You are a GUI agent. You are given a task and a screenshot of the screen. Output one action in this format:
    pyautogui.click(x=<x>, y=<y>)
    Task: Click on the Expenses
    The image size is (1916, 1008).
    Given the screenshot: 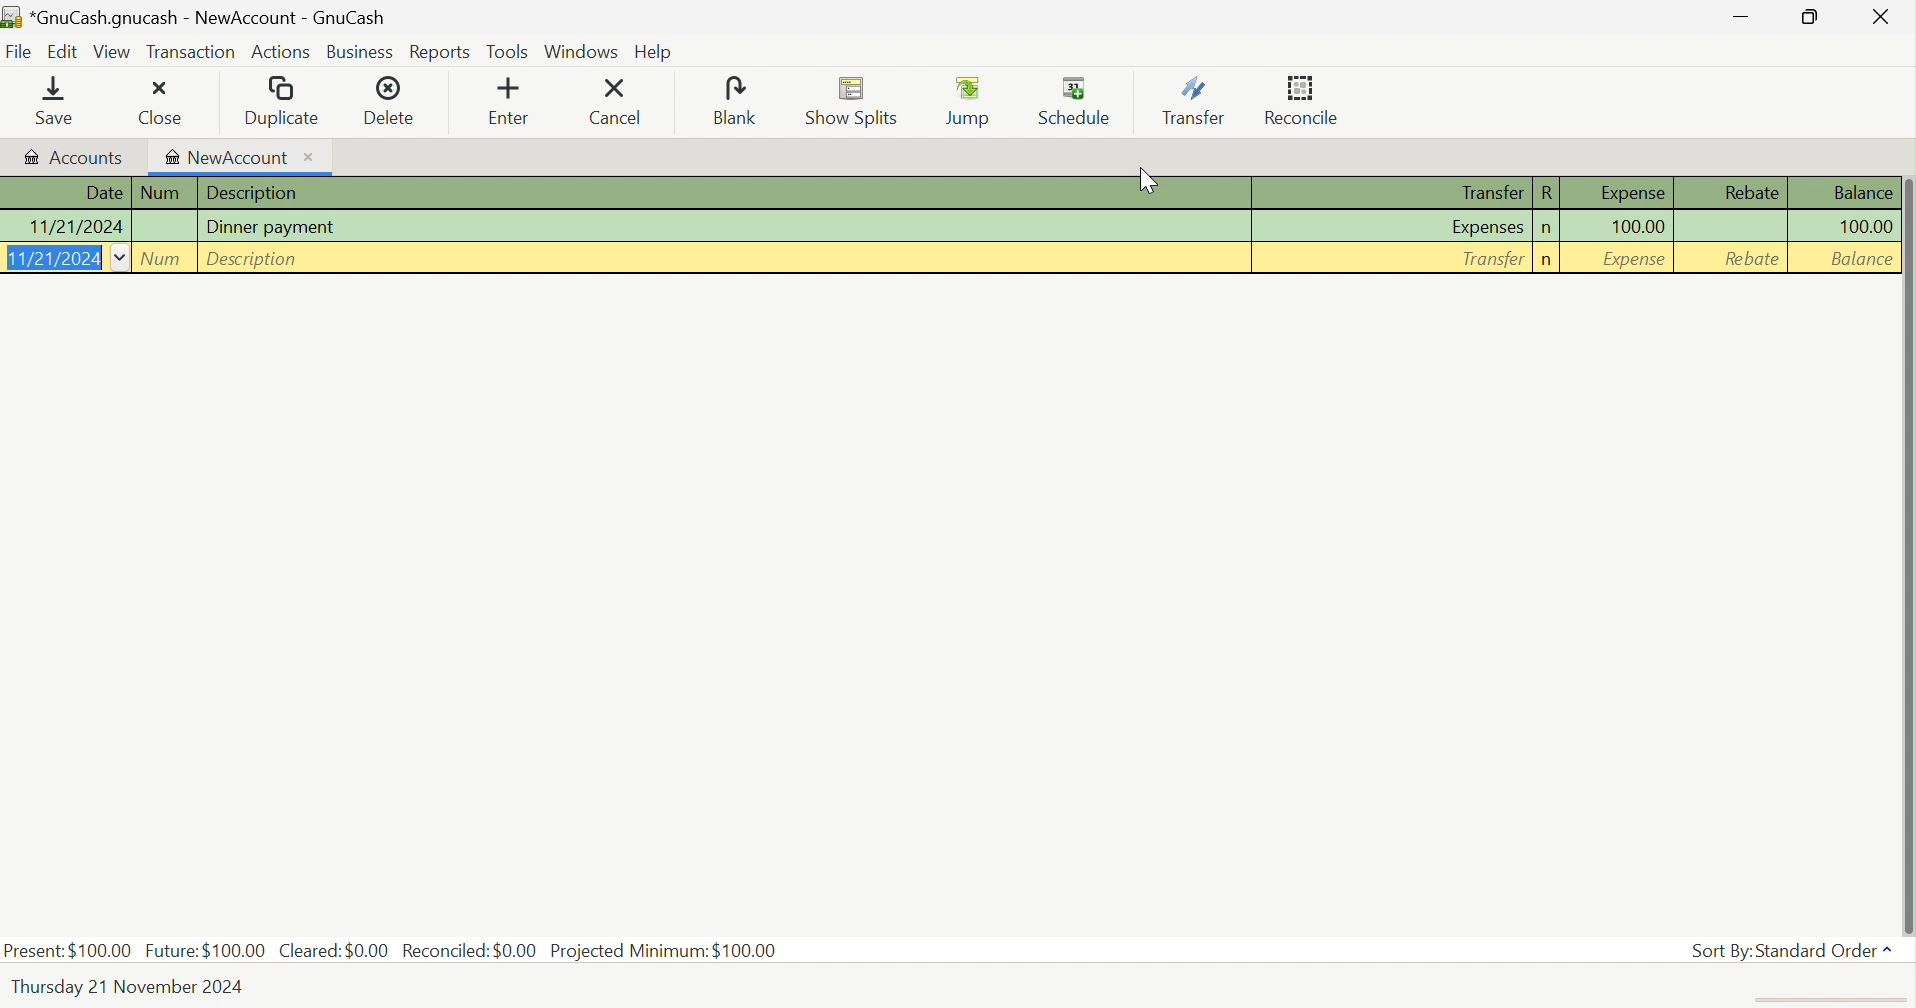 What is the action you would take?
    pyautogui.click(x=1488, y=226)
    